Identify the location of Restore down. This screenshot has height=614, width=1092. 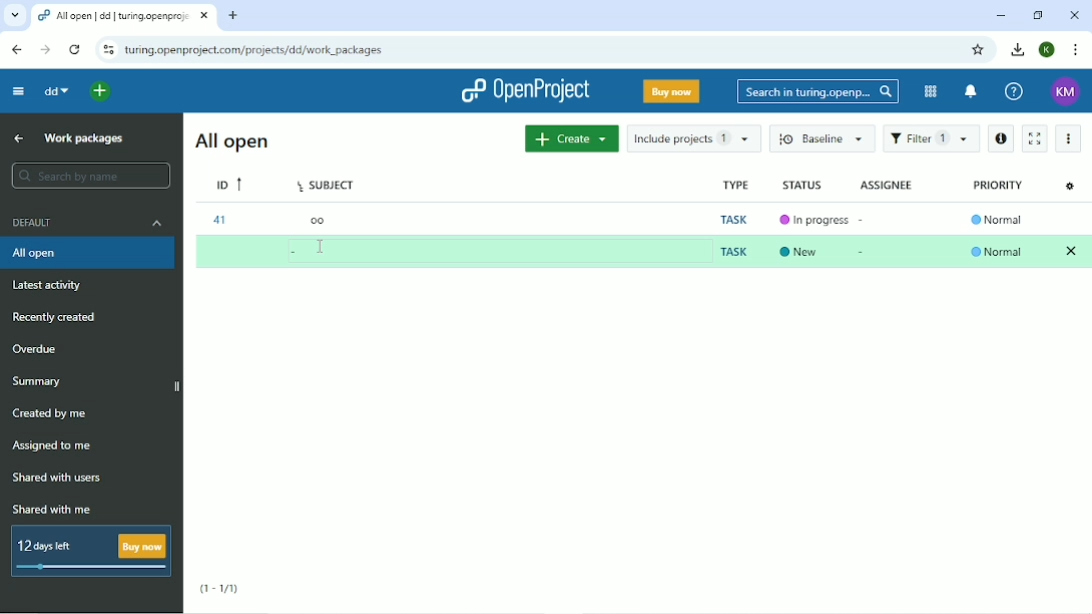
(1035, 15).